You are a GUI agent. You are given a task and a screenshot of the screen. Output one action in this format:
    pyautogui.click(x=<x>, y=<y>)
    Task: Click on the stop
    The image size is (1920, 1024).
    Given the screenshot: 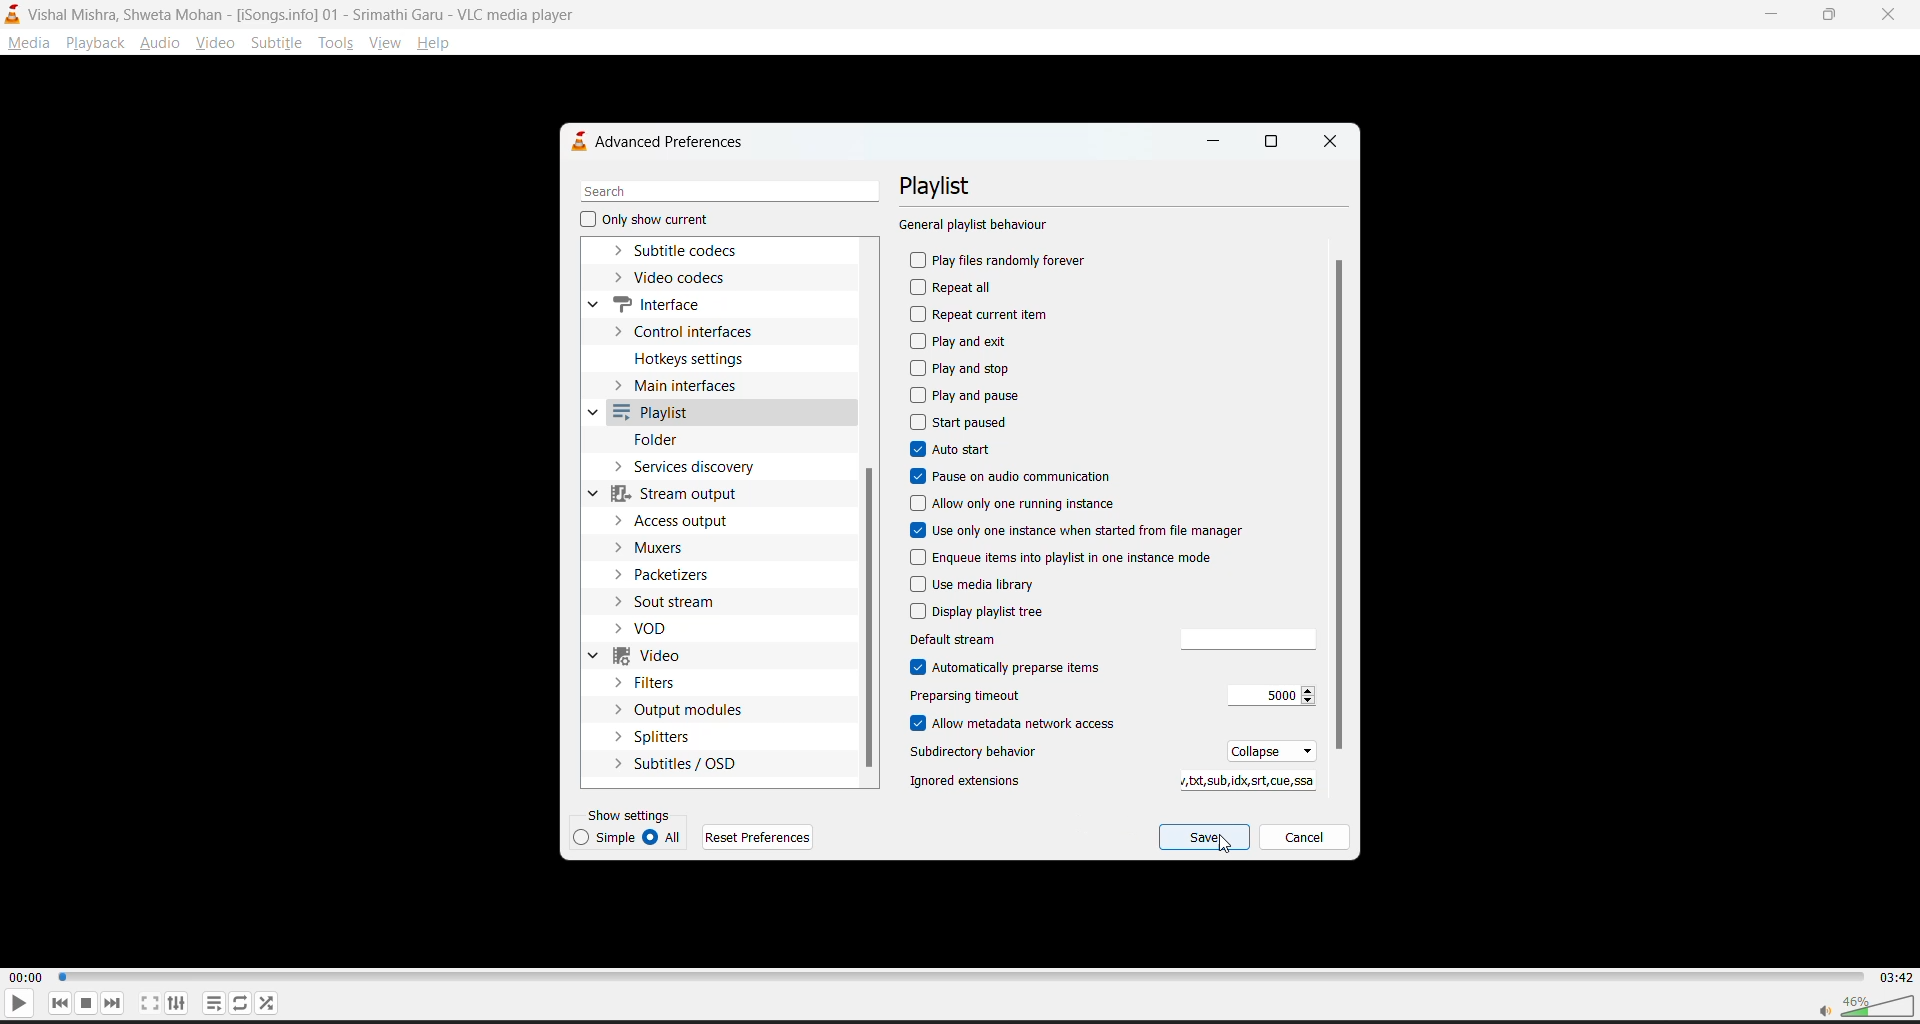 What is the action you would take?
    pyautogui.click(x=83, y=1001)
    